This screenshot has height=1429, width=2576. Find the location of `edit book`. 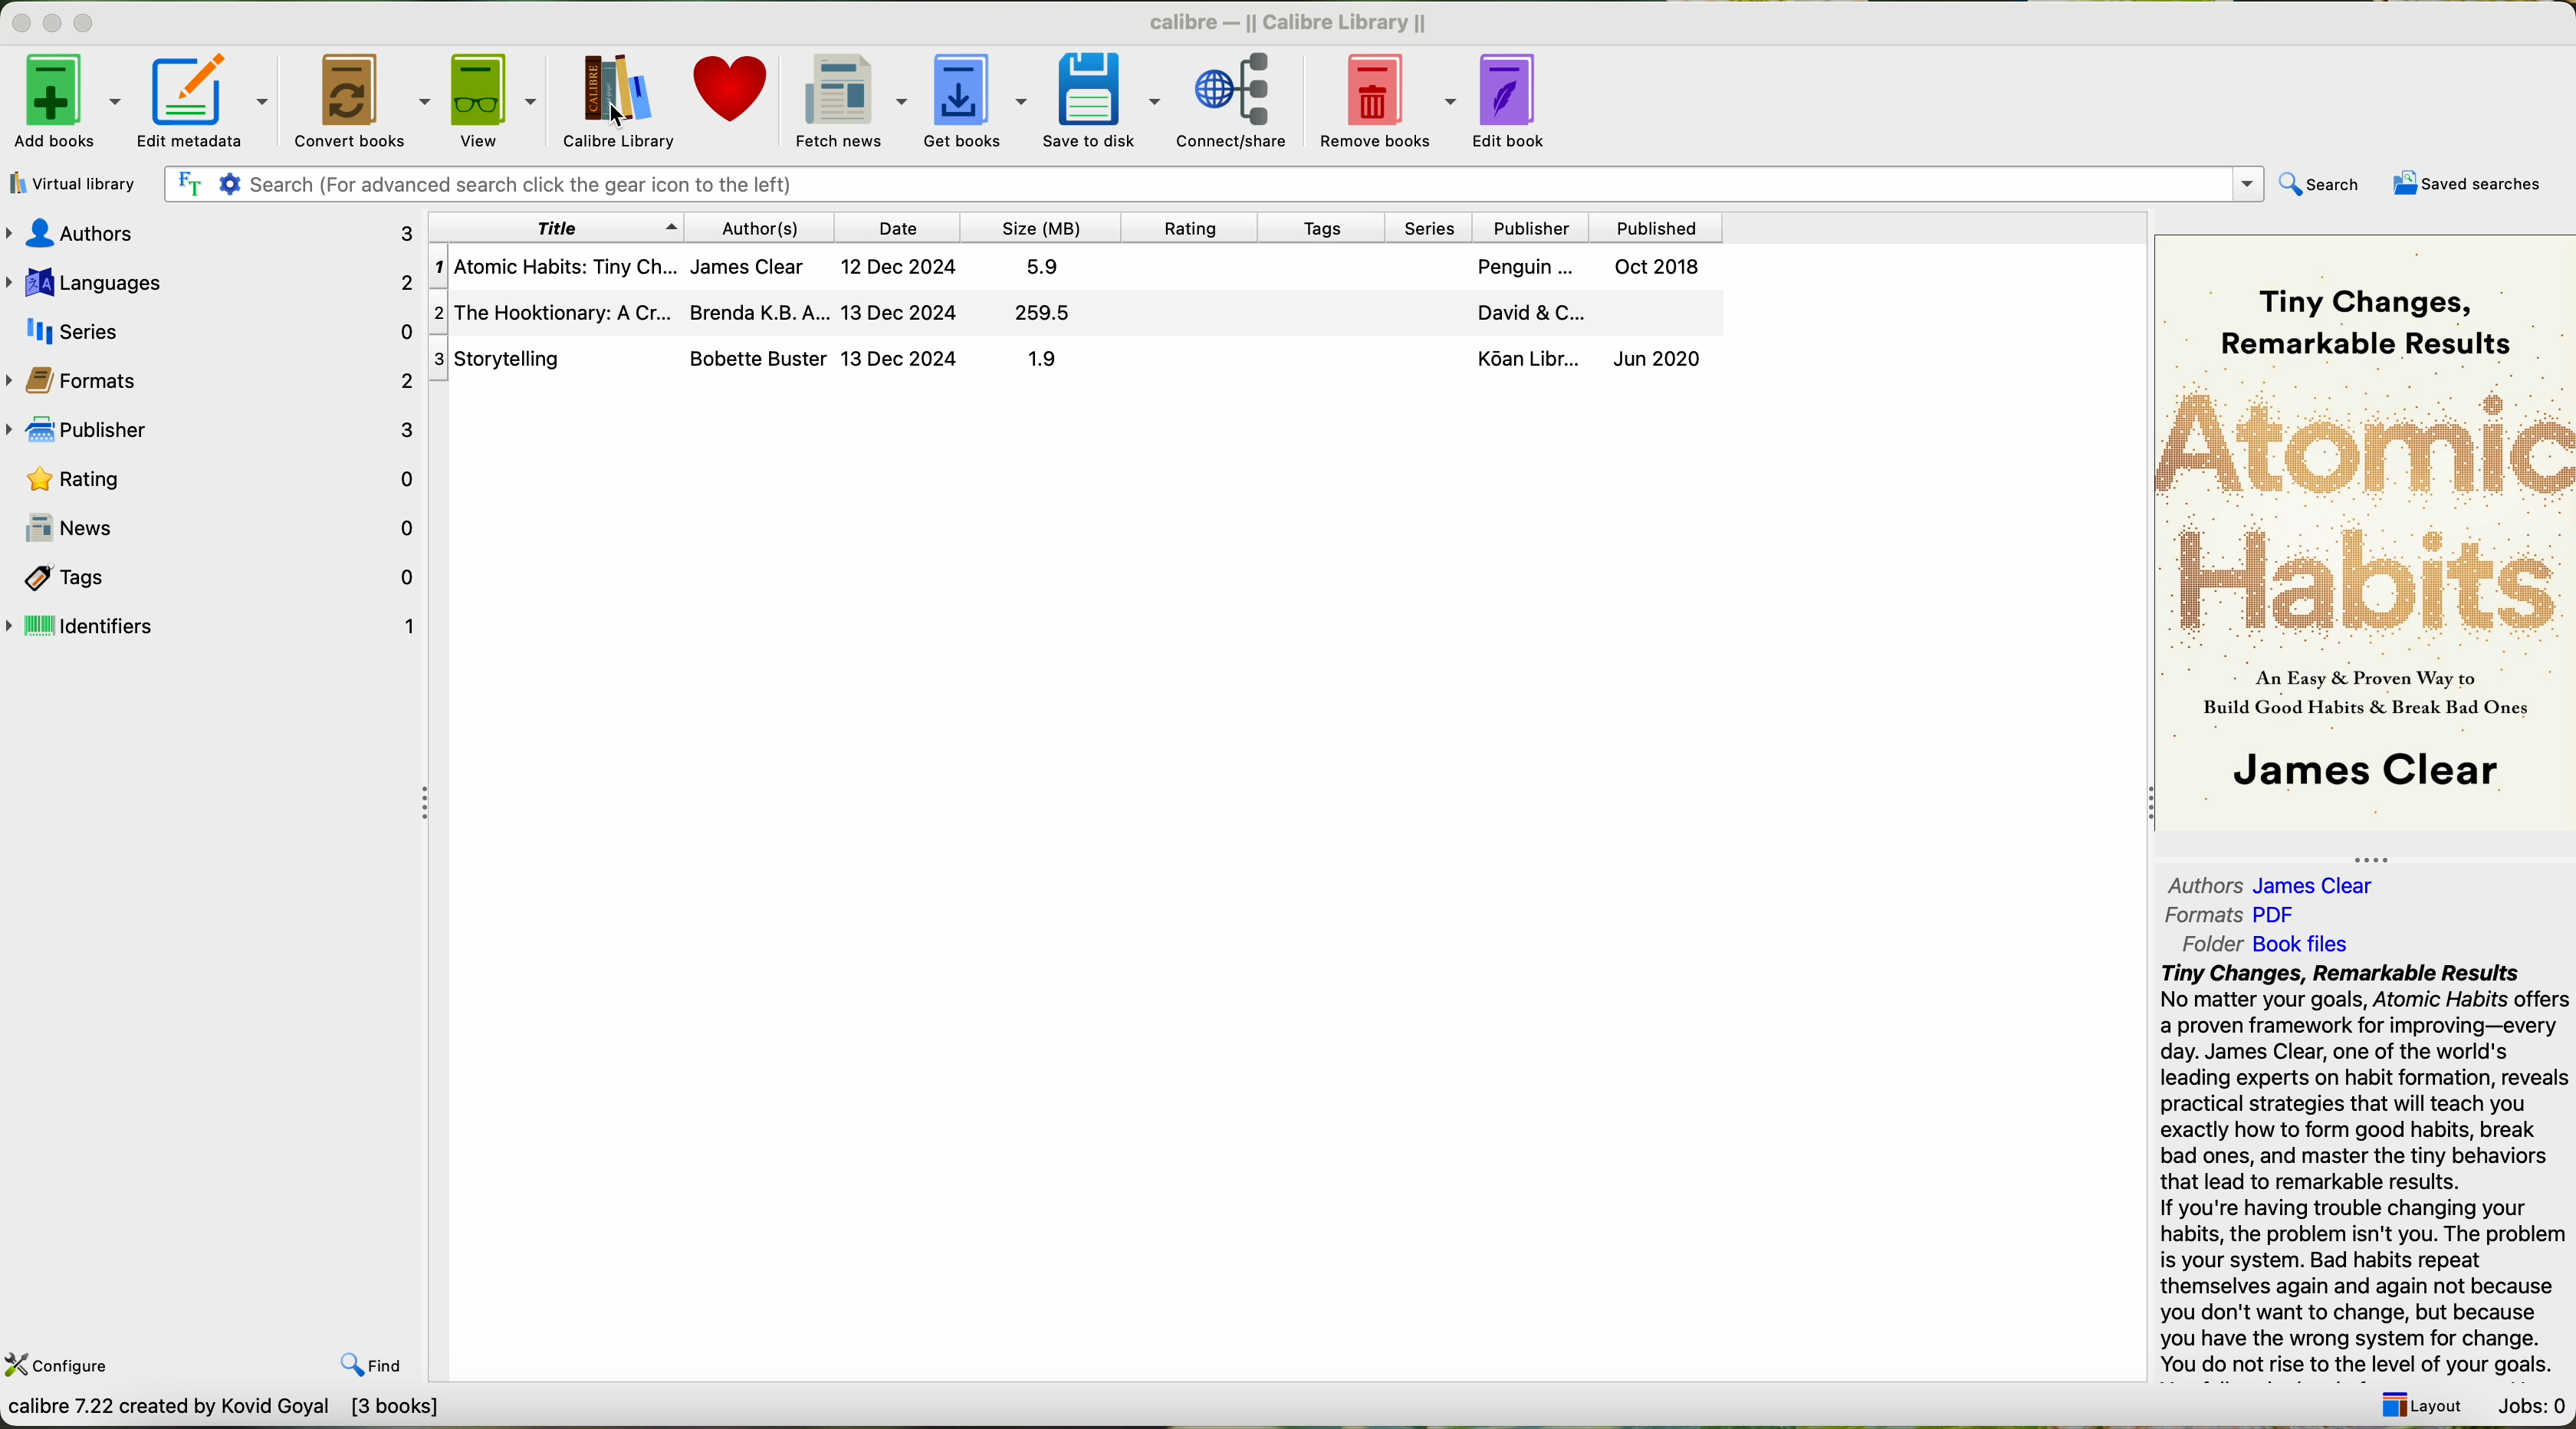

edit book is located at coordinates (1518, 101).